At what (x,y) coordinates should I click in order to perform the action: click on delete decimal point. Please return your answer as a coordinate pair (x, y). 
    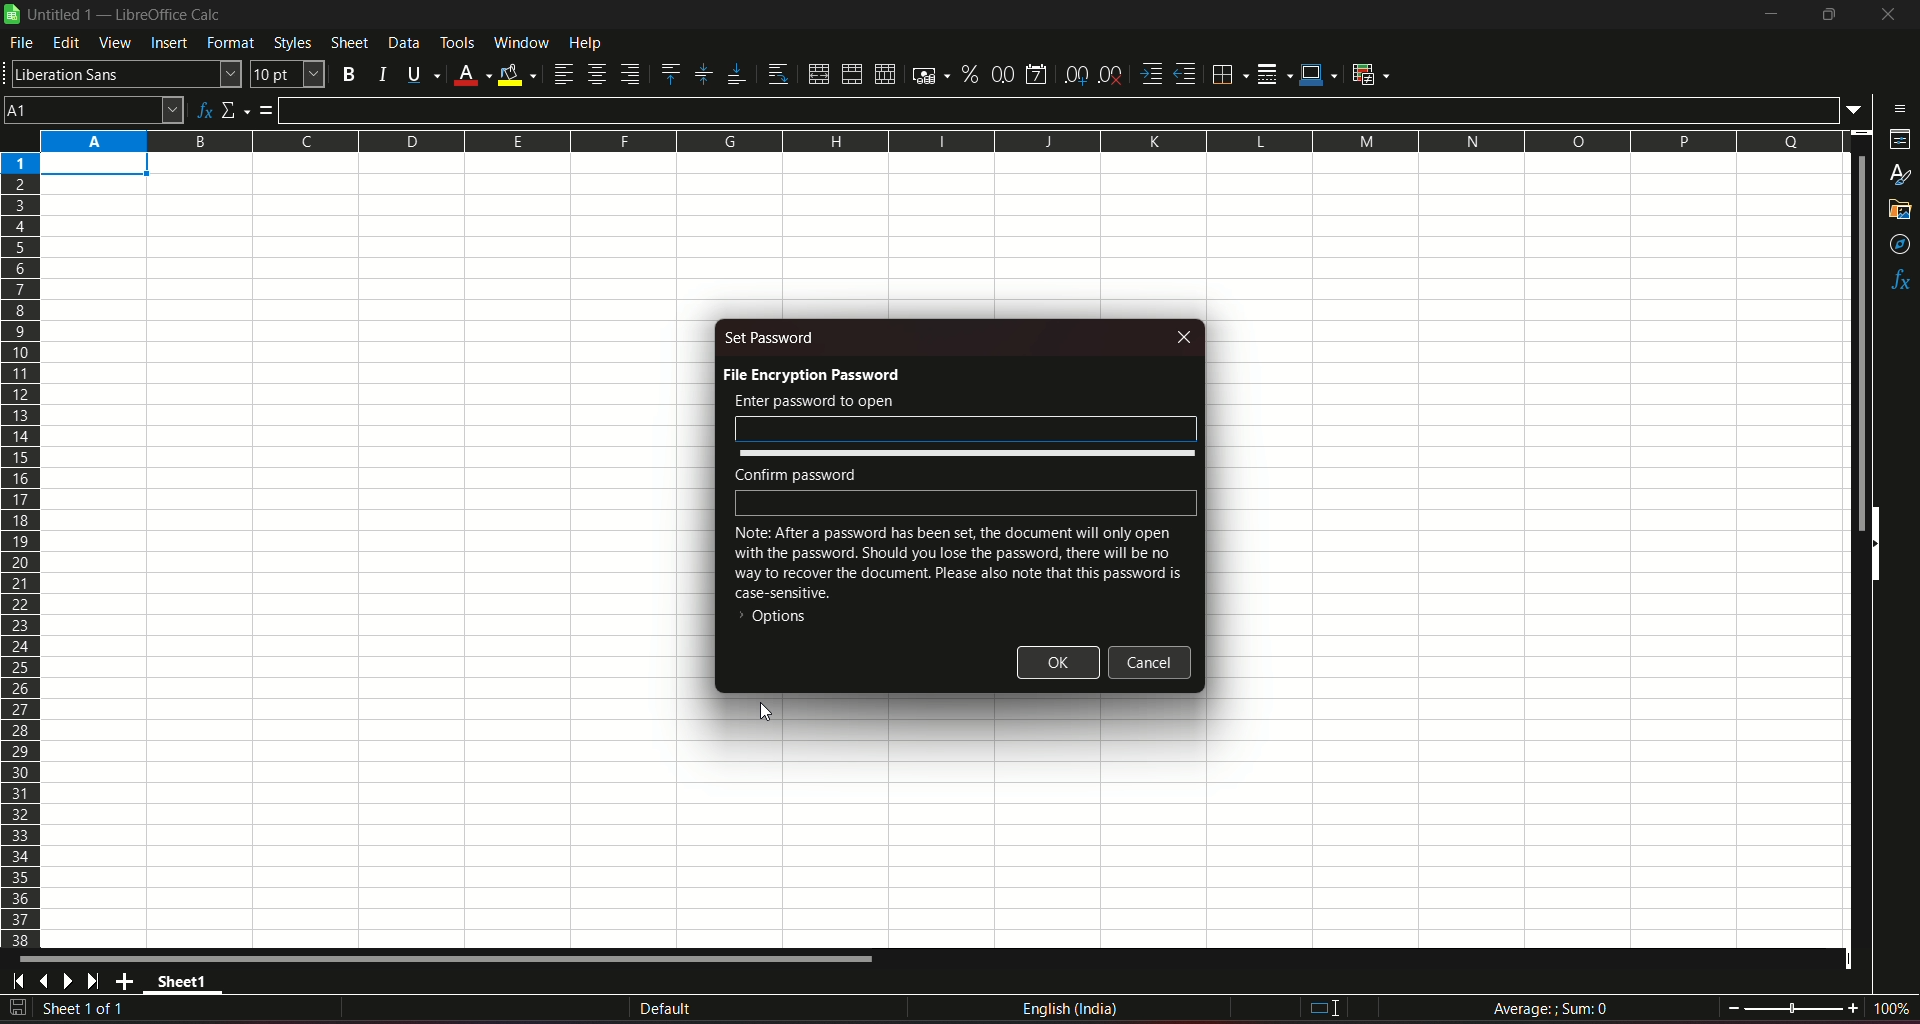
    Looking at the image, I should click on (1112, 74).